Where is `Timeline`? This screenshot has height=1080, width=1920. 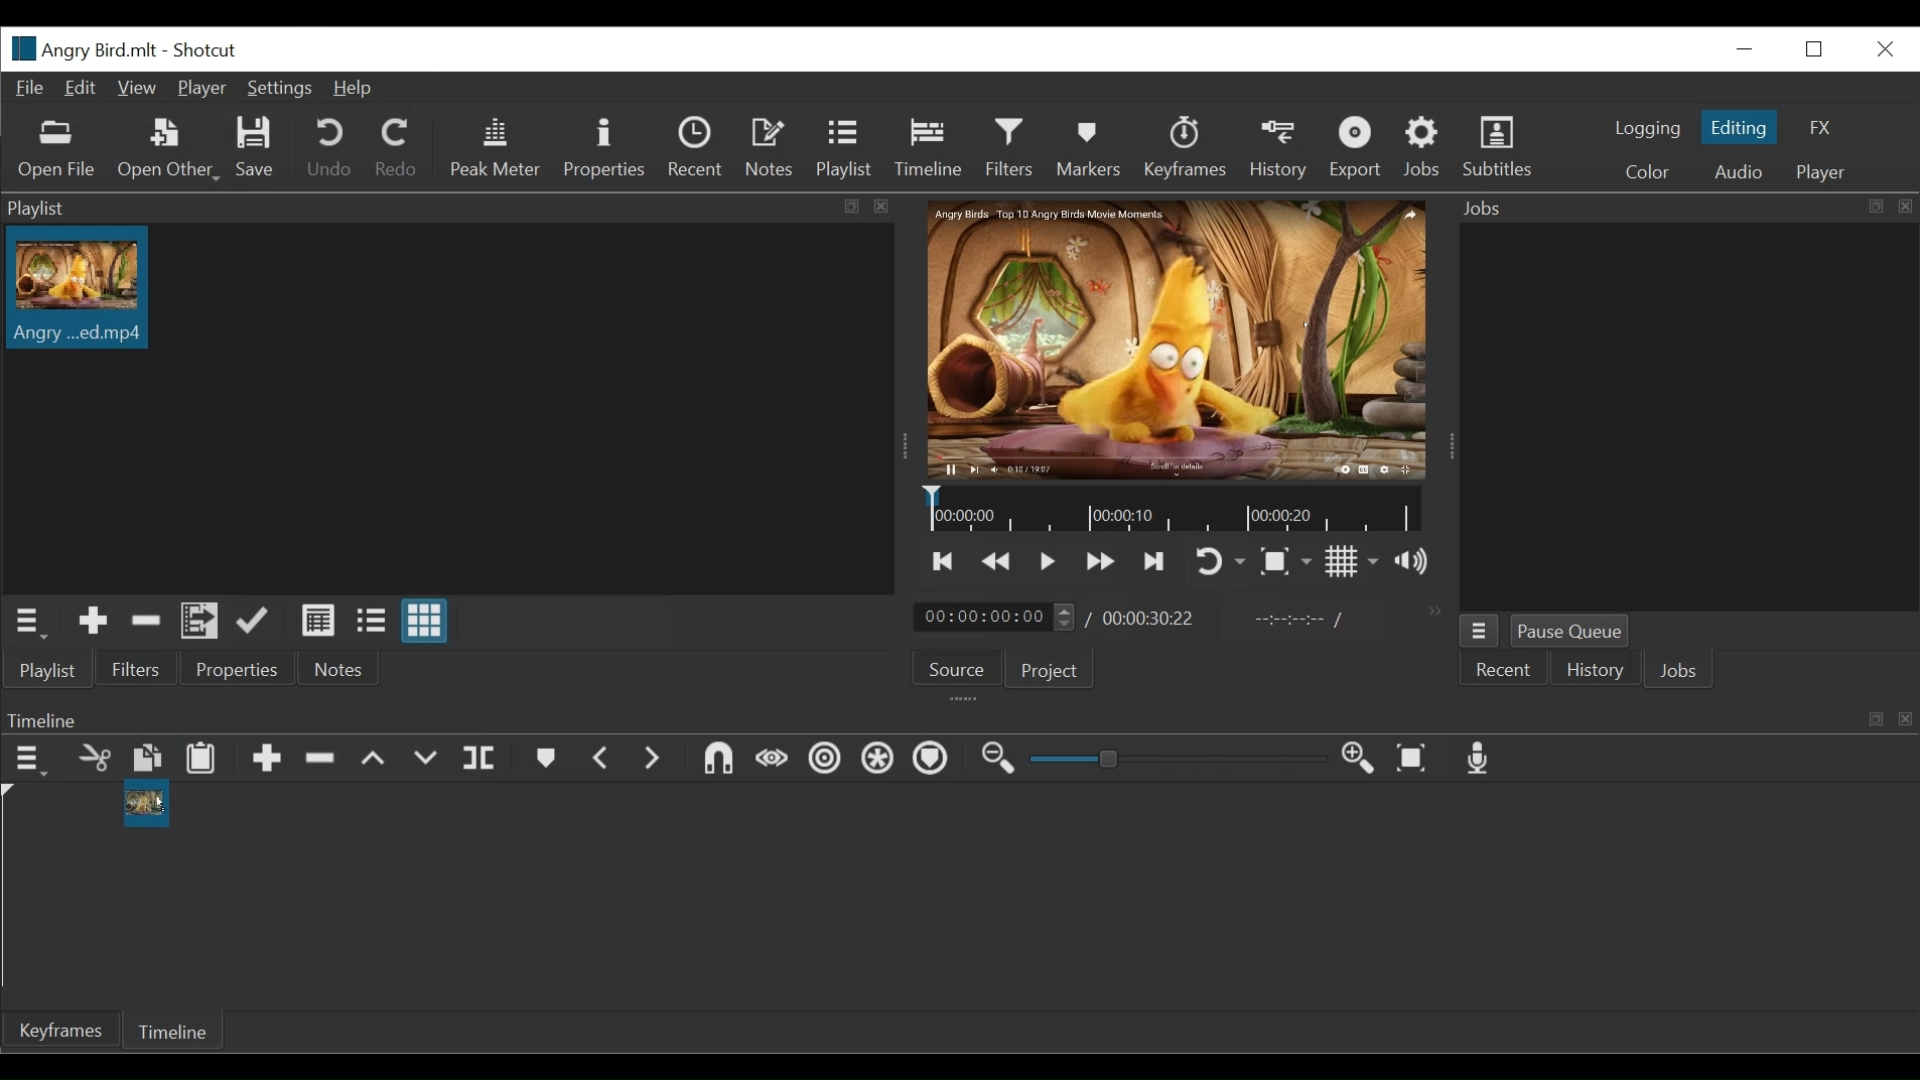
Timeline is located at coordinates (177, 1029).